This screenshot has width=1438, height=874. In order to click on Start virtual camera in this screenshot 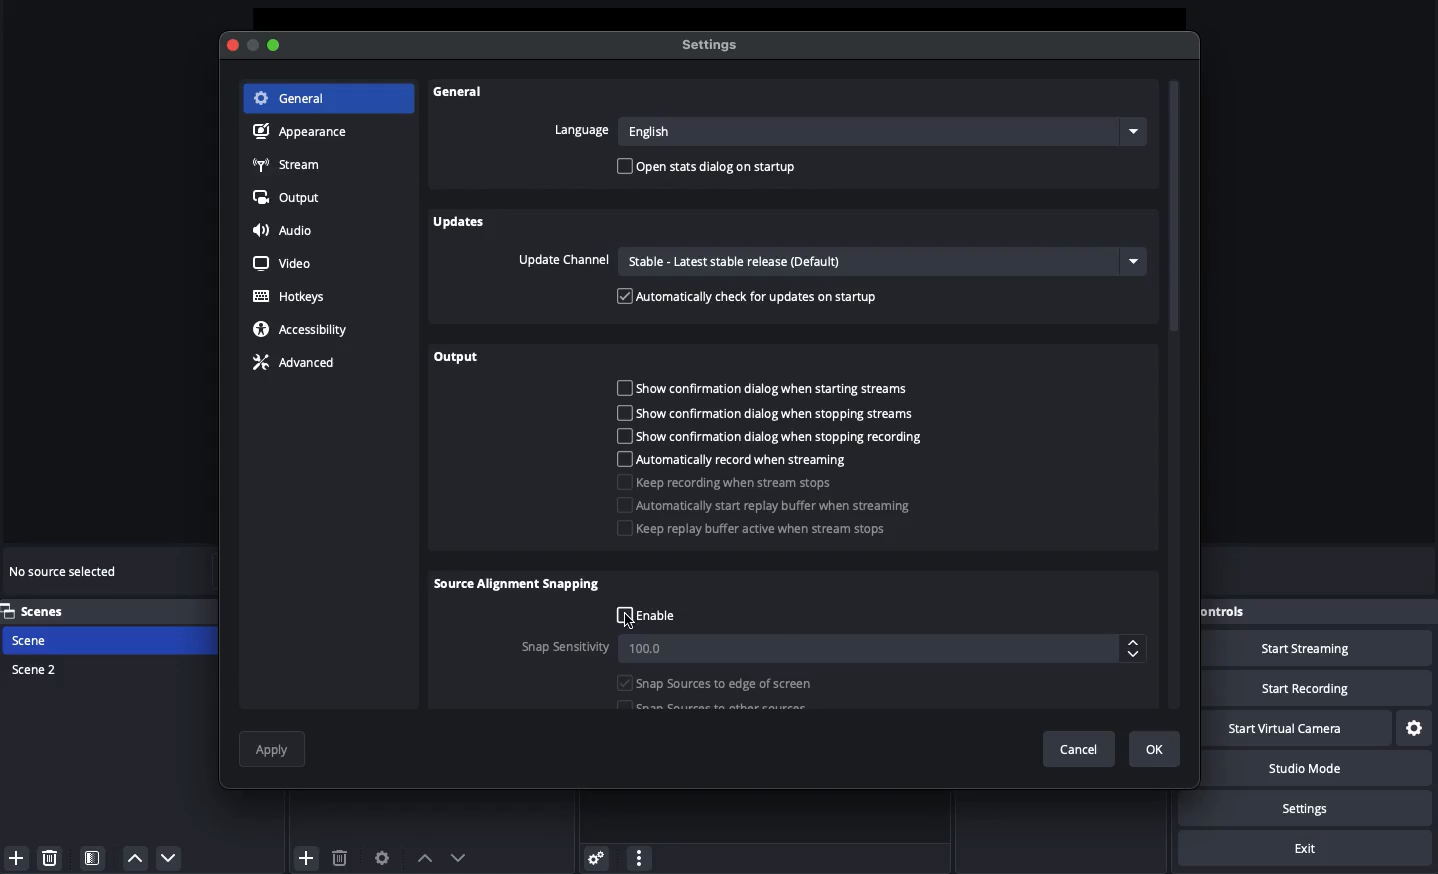, I will do `click(1303, 727)`.